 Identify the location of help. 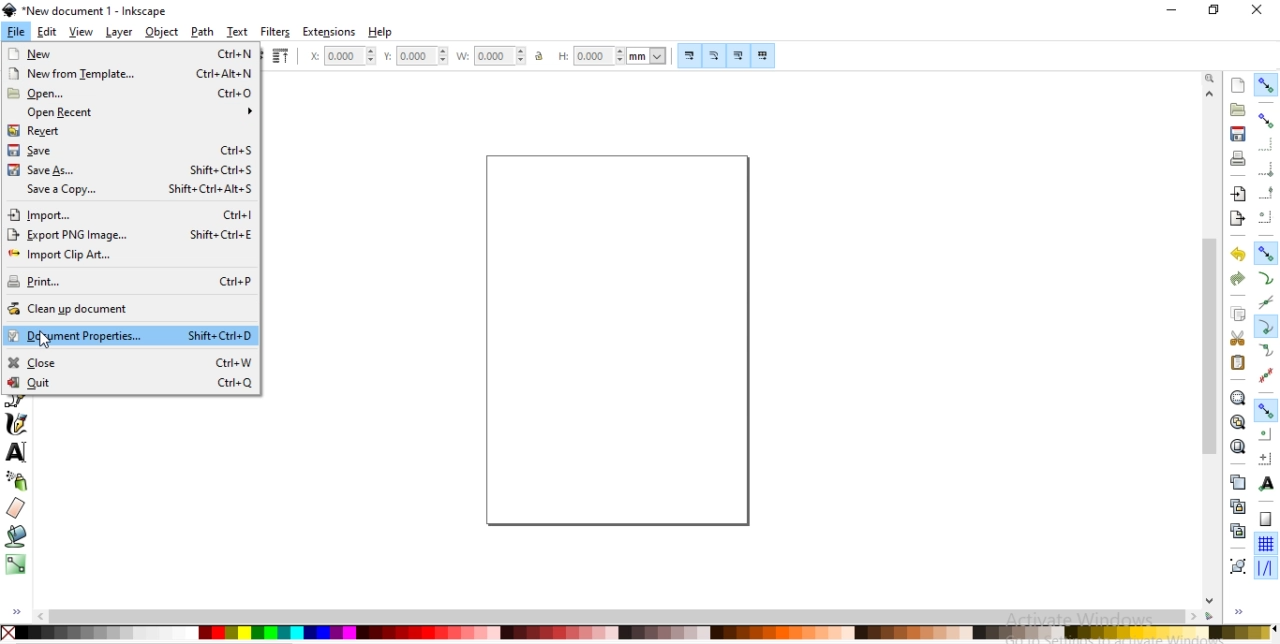
(382, 32).